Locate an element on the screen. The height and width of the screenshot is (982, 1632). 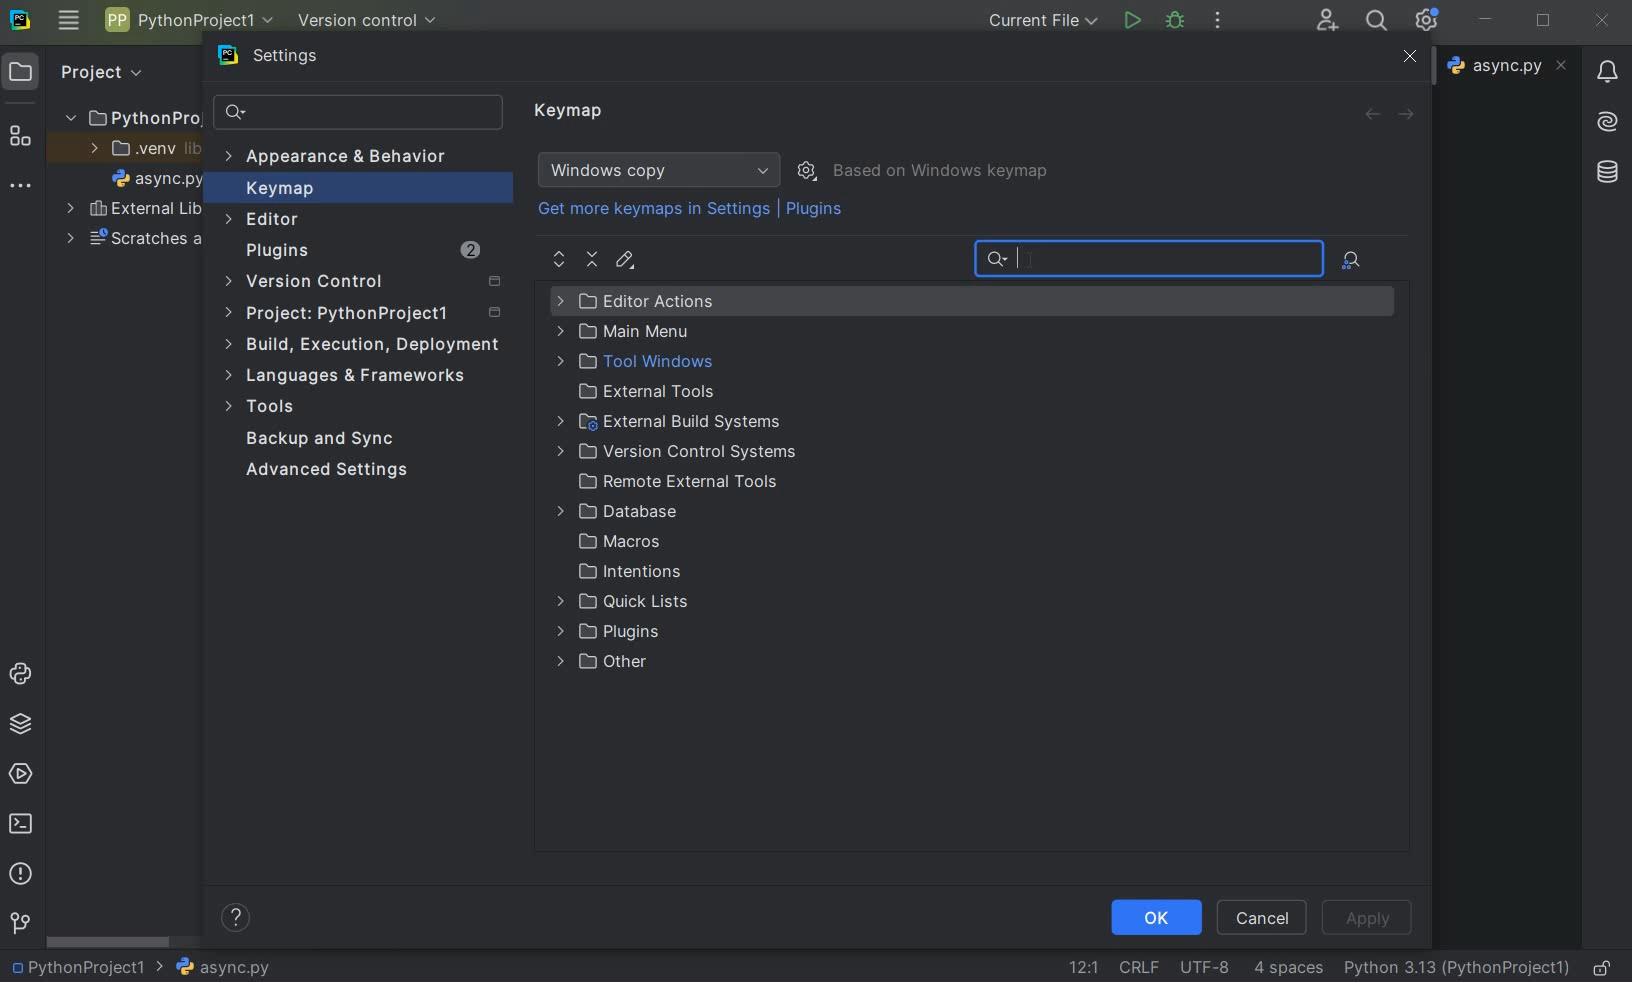
ide and project settings is located at coordinates (1428, 20).